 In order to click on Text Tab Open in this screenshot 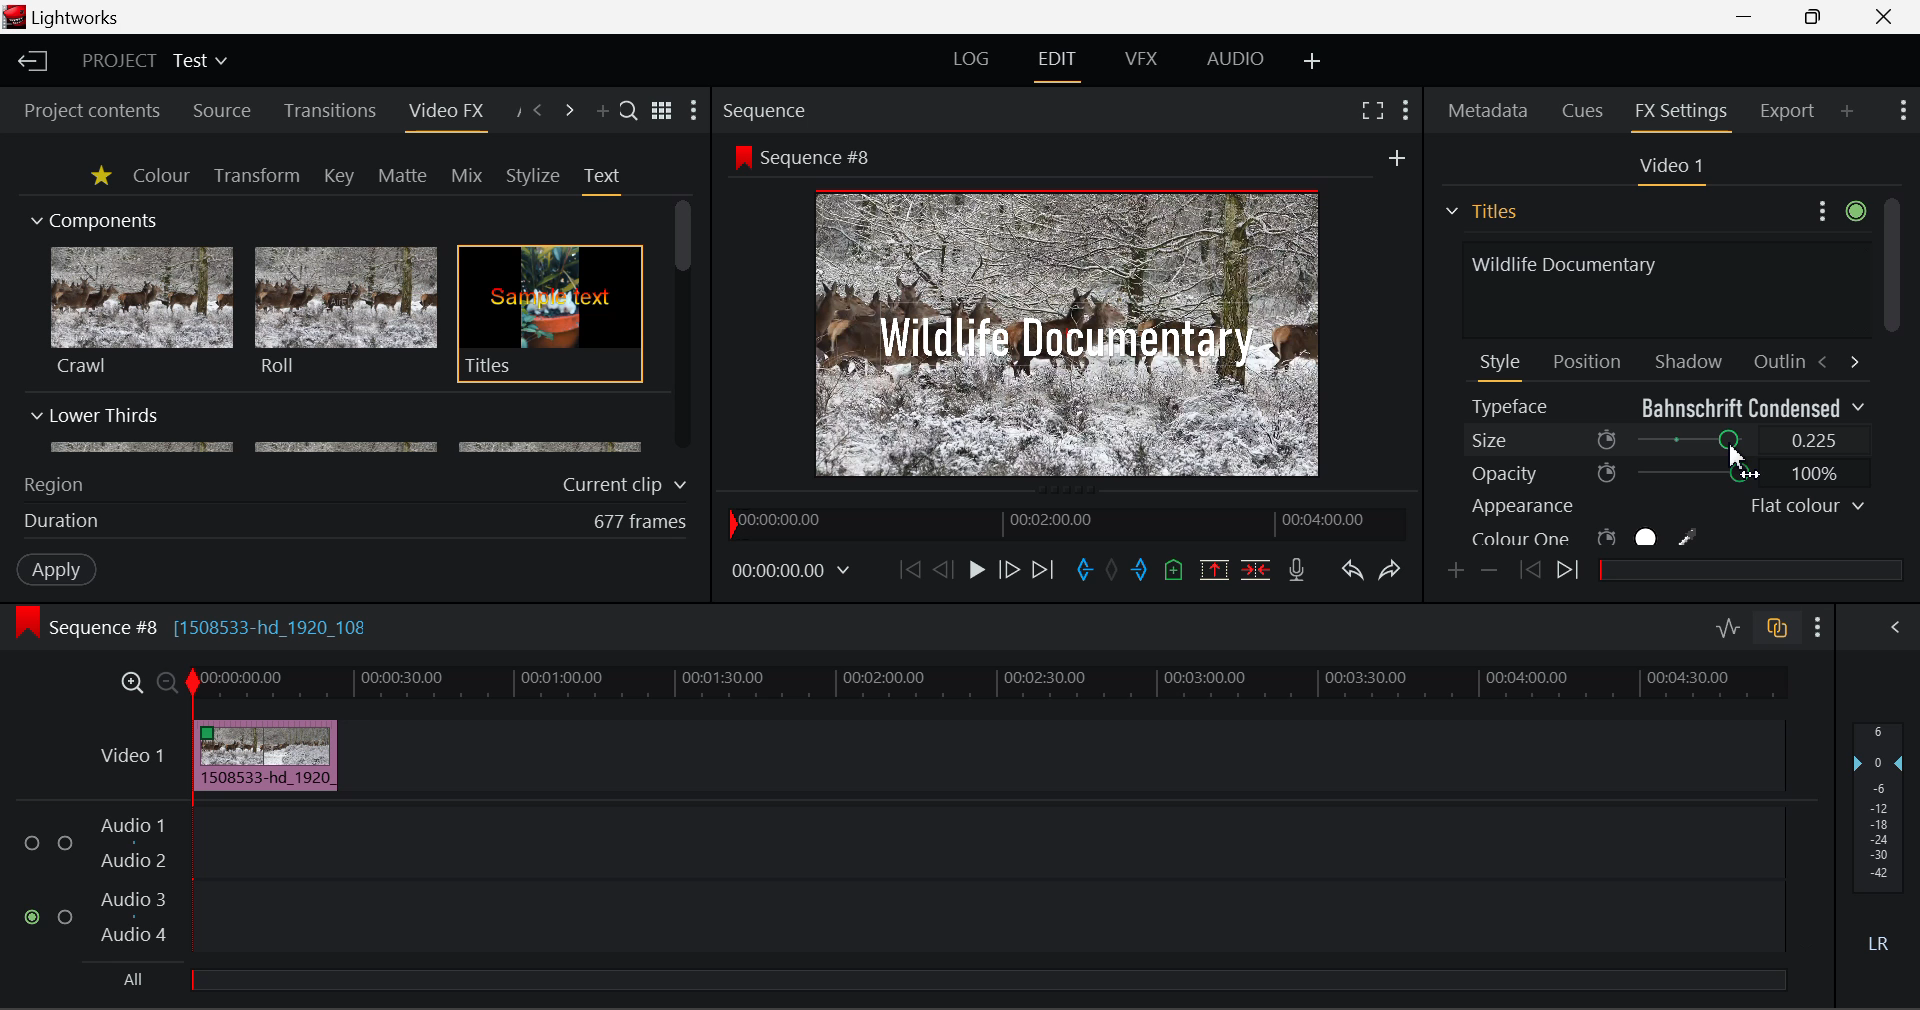, I will do `click(607, 180)`.